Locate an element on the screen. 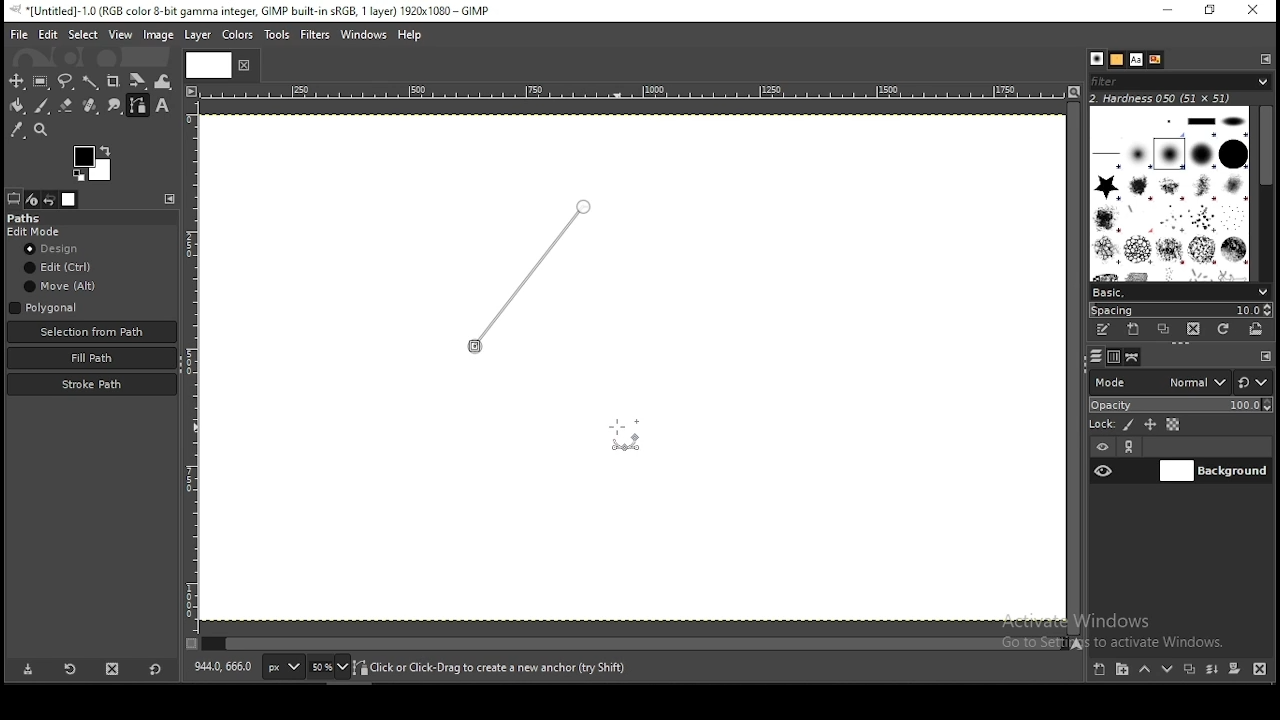  lock alpha channel is located at coordinates (1174, 424).